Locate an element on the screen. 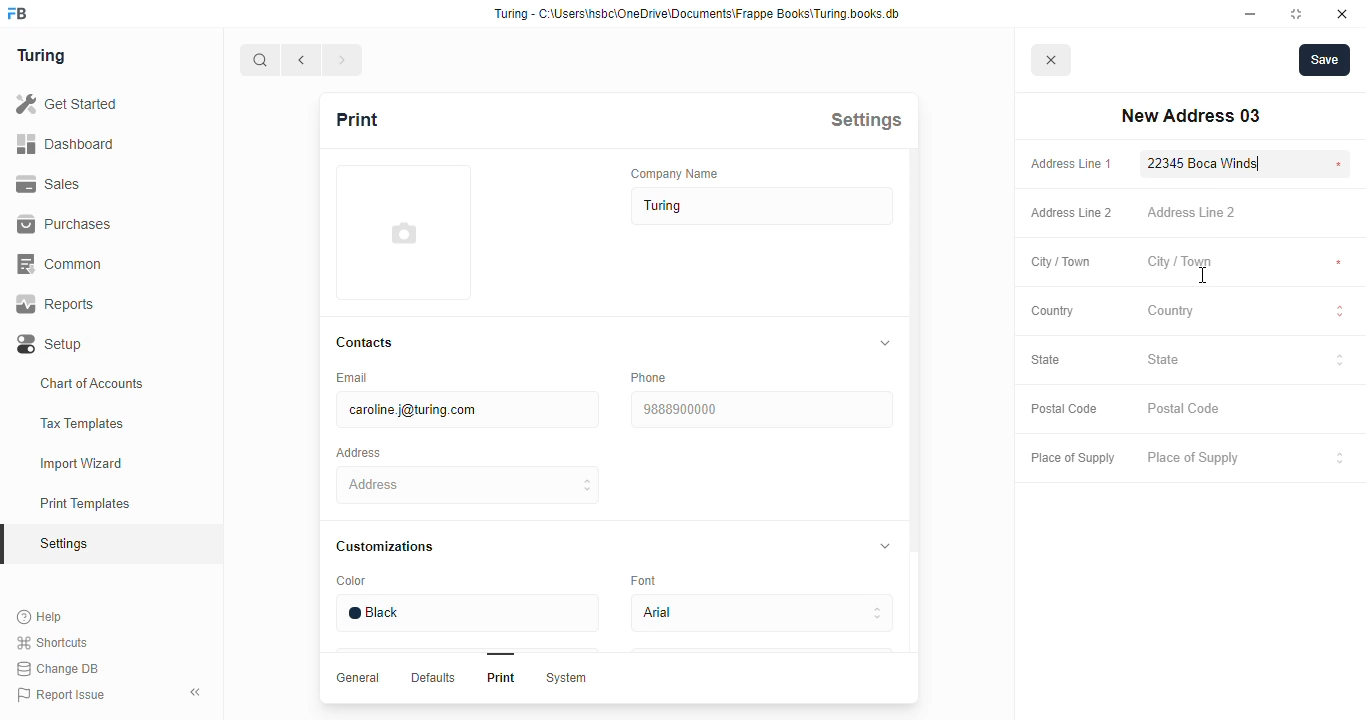  address is located at coordinates (469, 485).